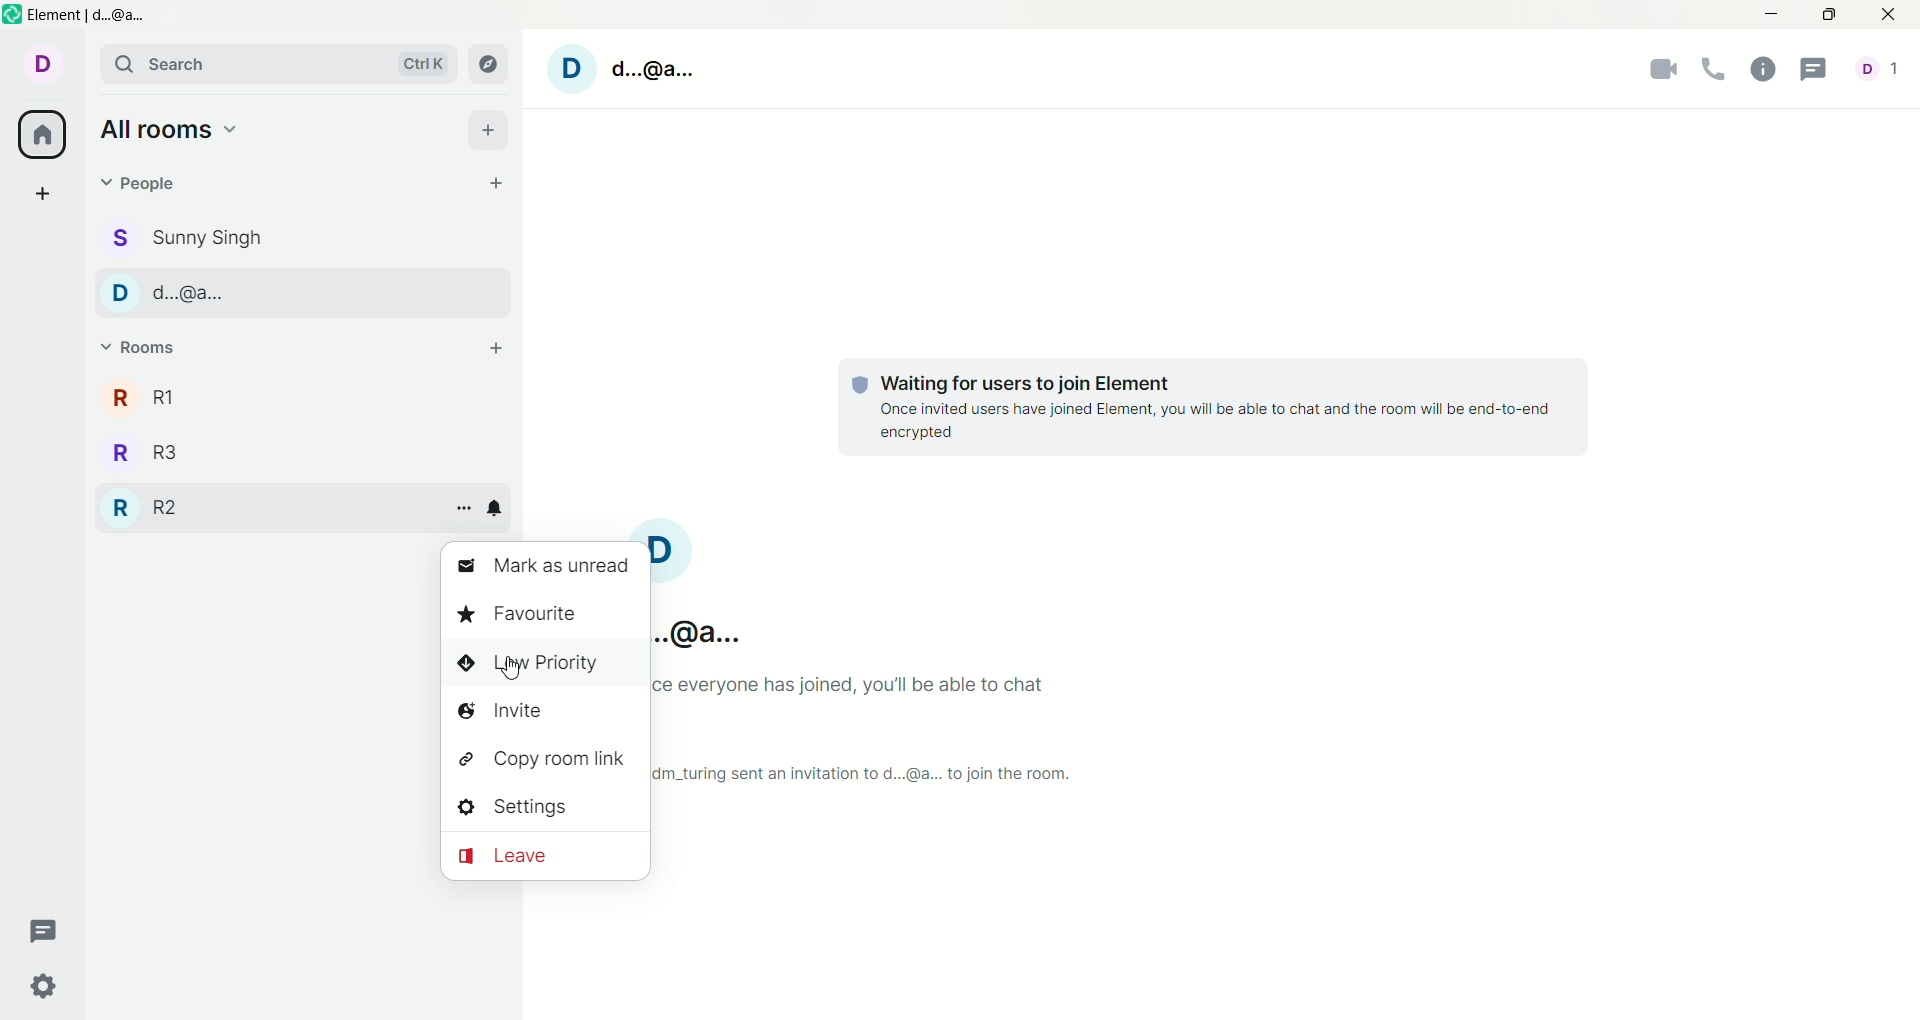 The image size is (1920, 1020). What do you see at coordinates (142, 398) in the screenshot?
I see `room 1` at bounding box center [142, 398].